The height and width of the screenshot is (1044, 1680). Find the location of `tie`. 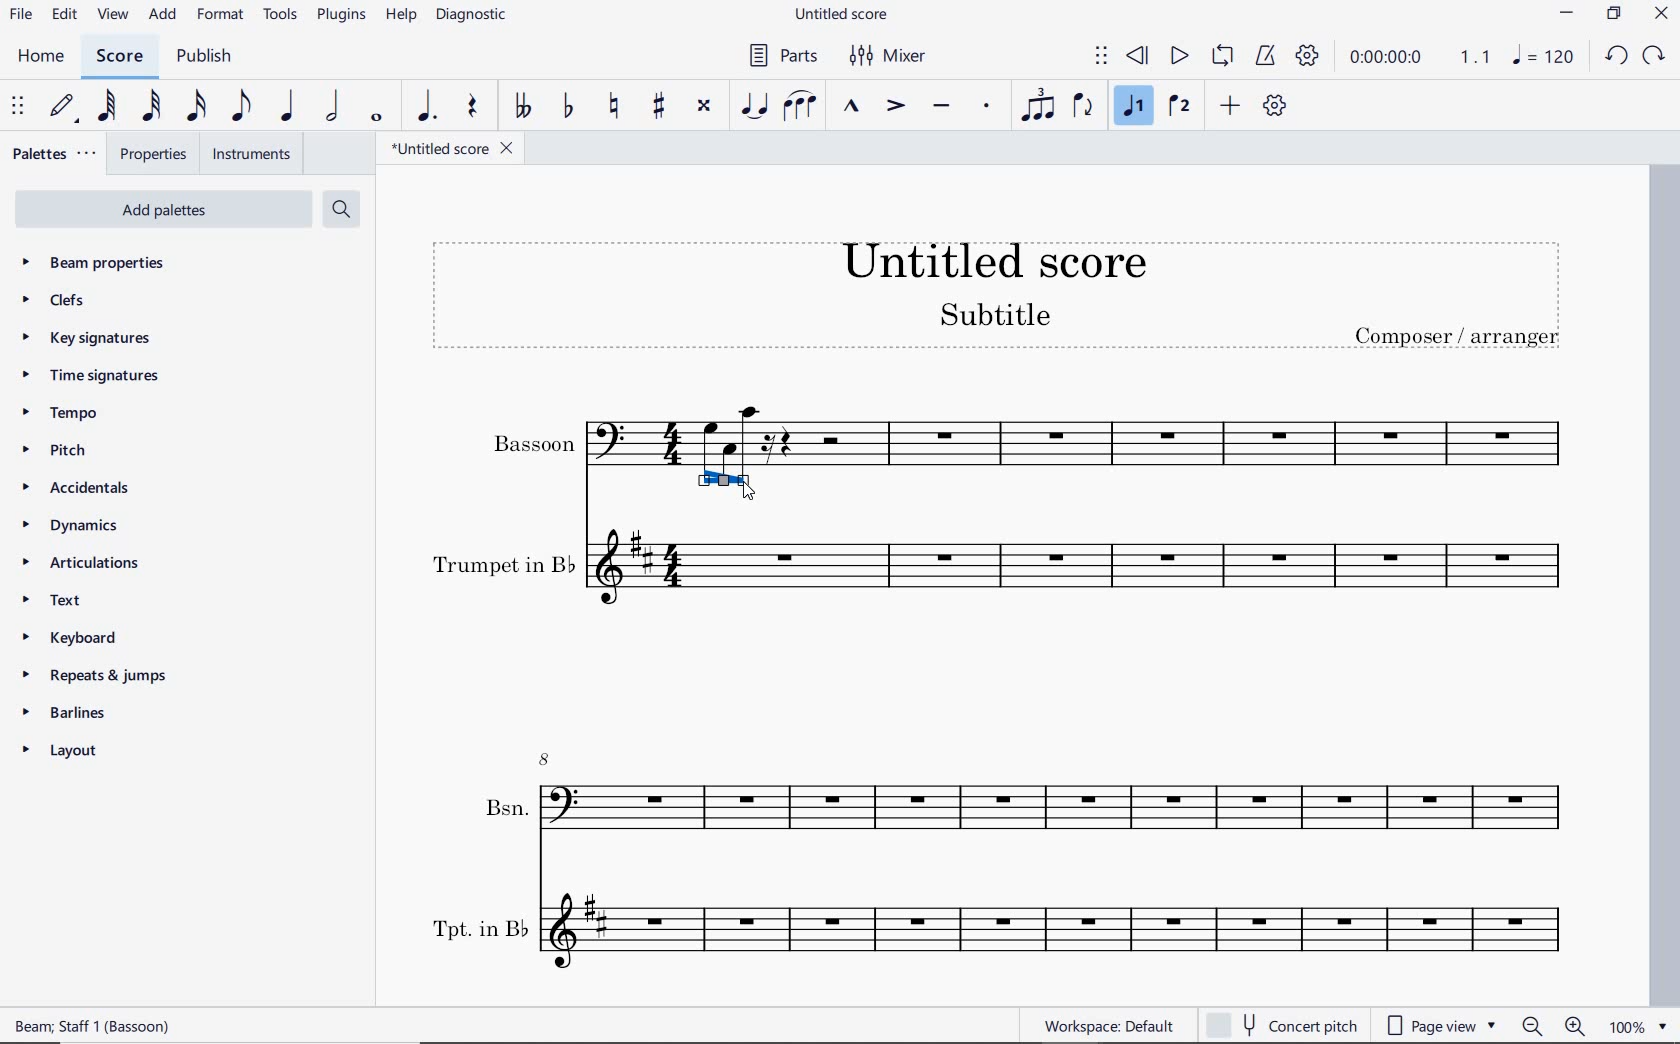

tie is located at coordinates (755, 107).